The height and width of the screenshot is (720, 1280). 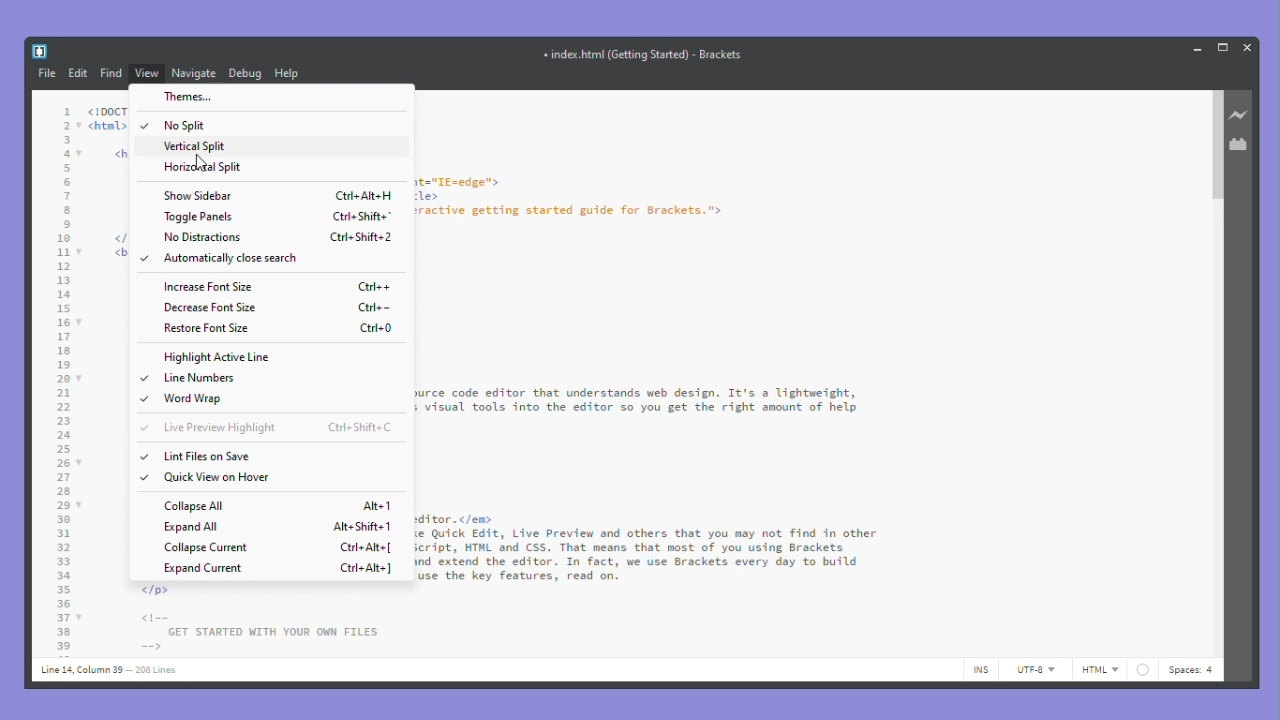 What do you see at coordinates (39, 51) in the screenshot?
I see `Brackets logo` at bounding box center [39, 51].